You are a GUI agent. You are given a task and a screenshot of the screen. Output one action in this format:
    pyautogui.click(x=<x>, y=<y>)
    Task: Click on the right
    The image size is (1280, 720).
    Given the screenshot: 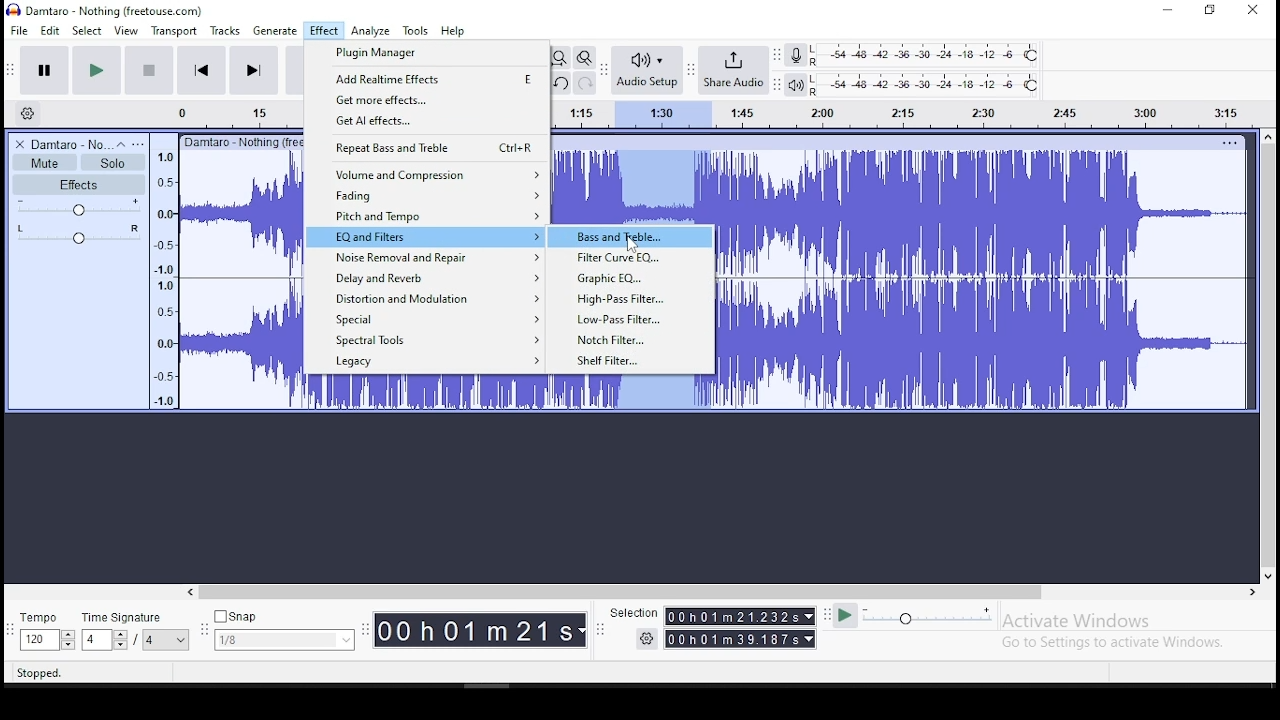 What is the action you would take?
    pyautogui.click(x=1251, y=592)
    